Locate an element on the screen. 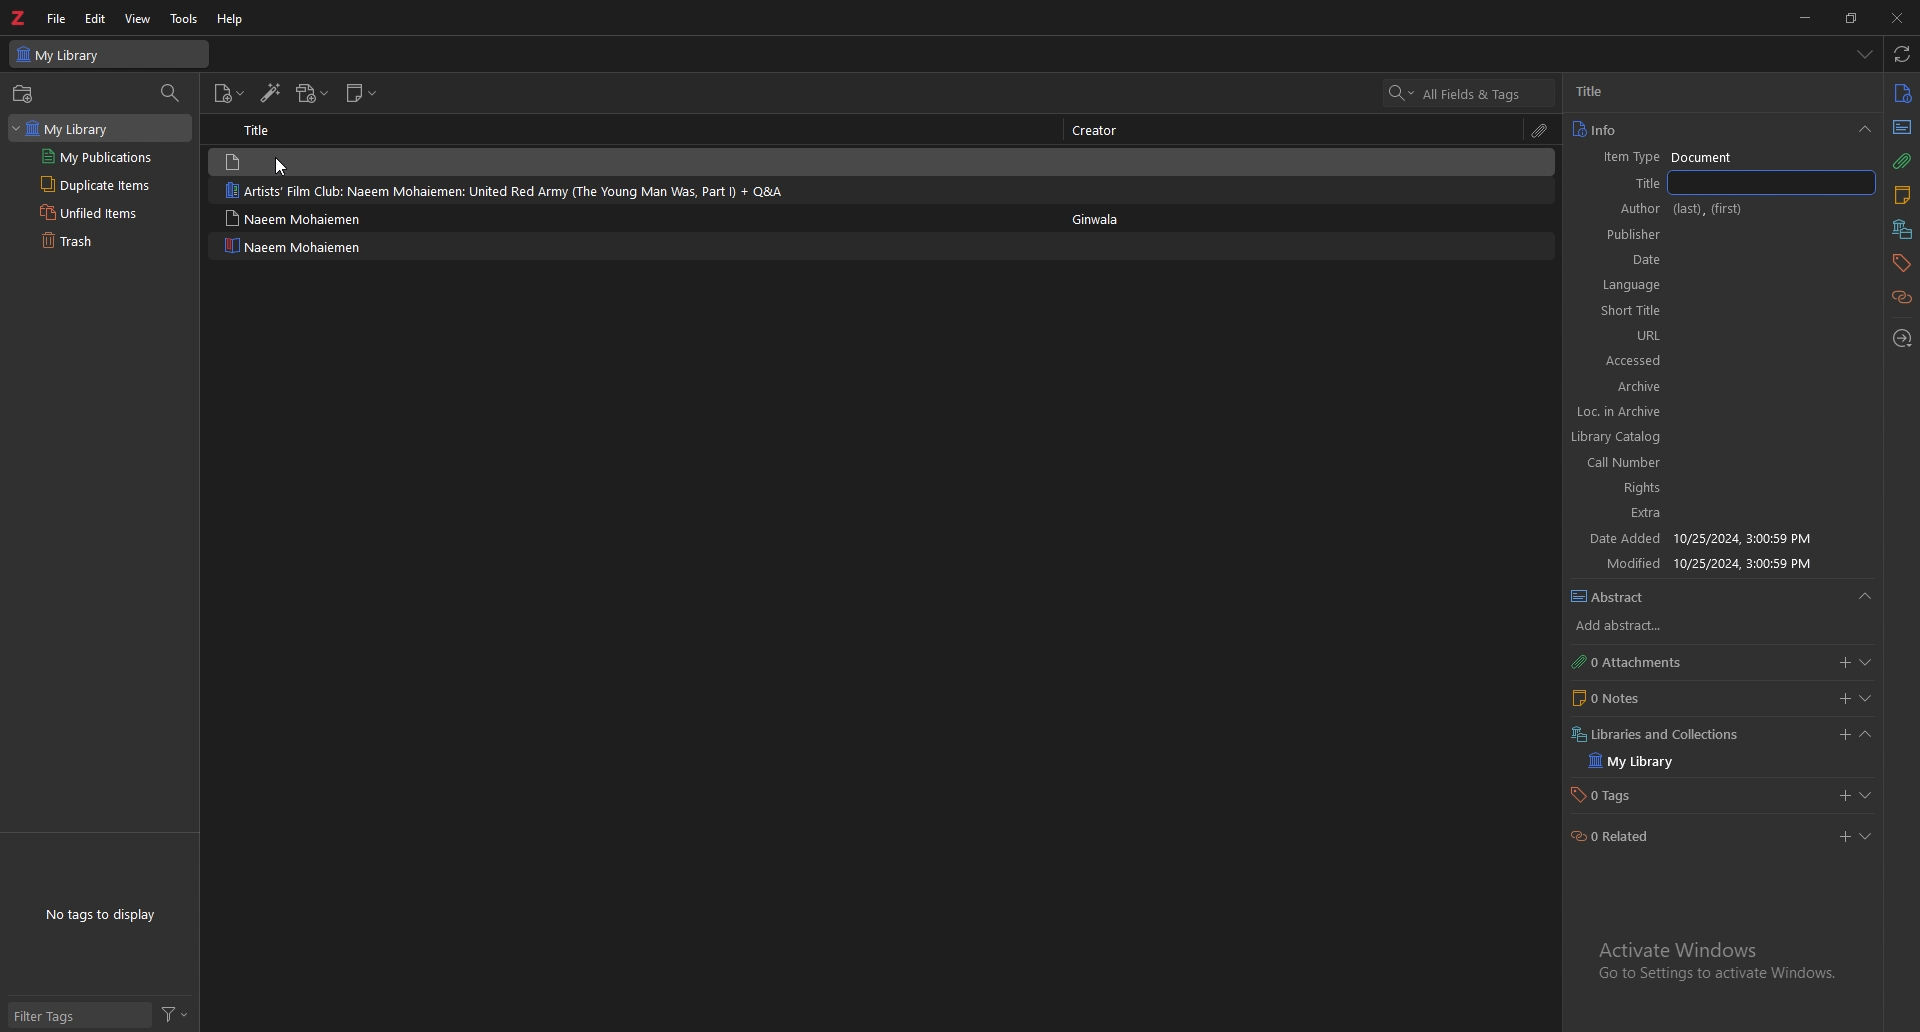 Image resolution: width=1920 pixels, height=1032 pixels. title is located at coordinates (1625, 182).